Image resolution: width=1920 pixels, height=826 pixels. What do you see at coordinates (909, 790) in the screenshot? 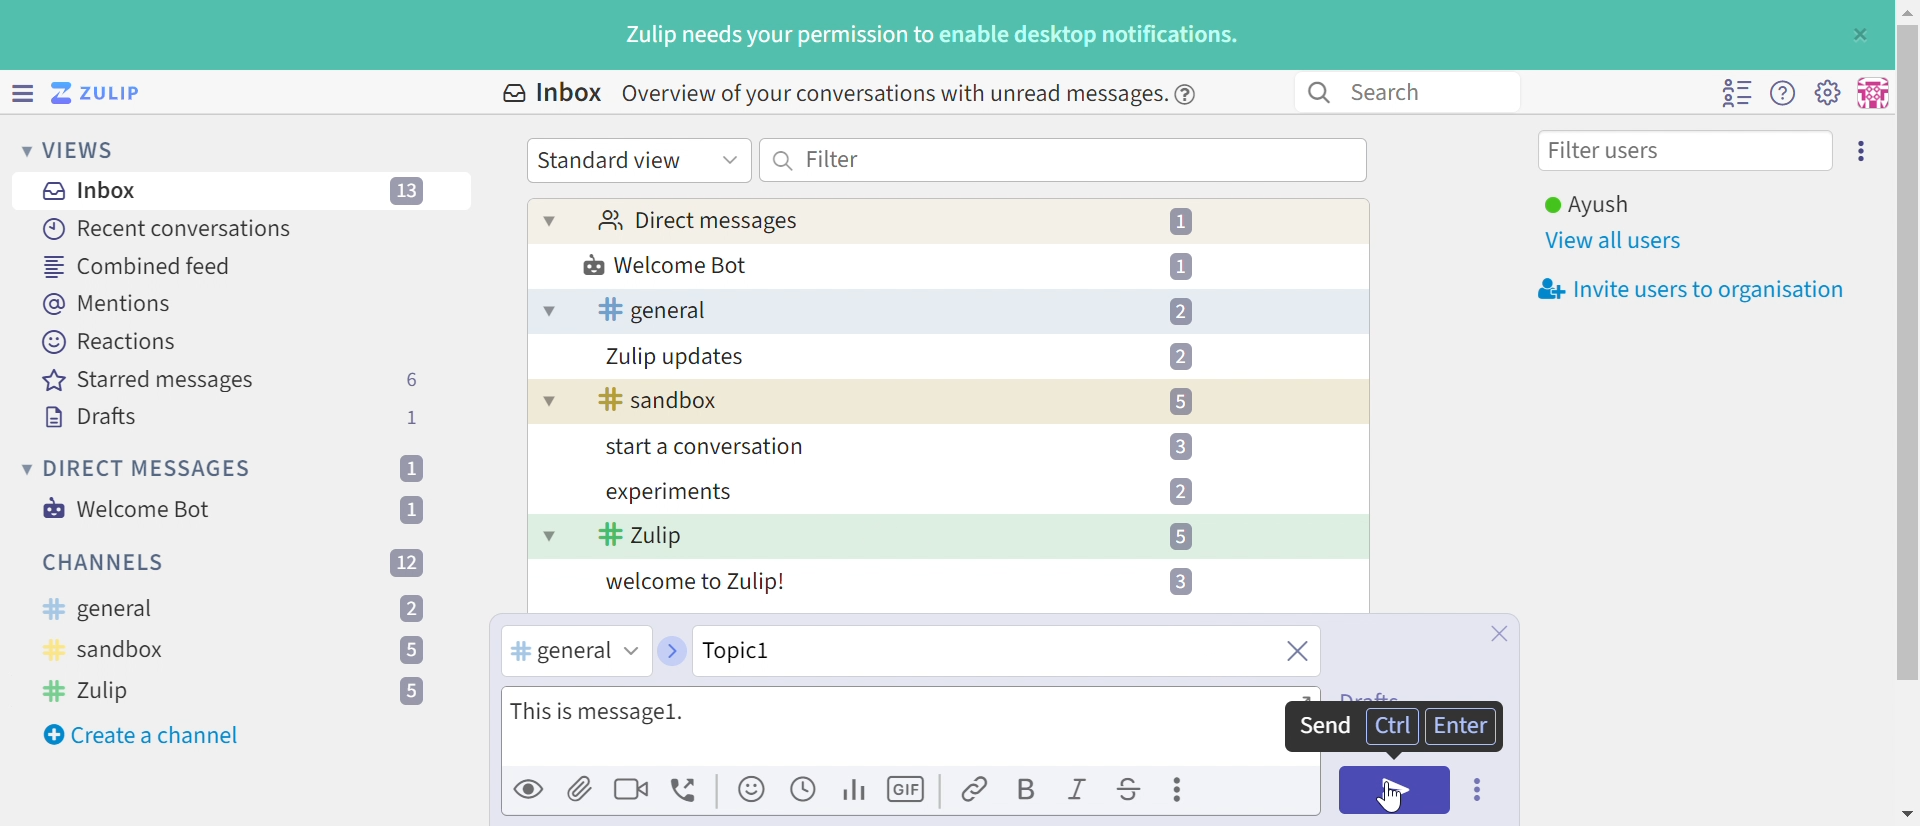
I see `GIF` at bounding box center [909, 790].